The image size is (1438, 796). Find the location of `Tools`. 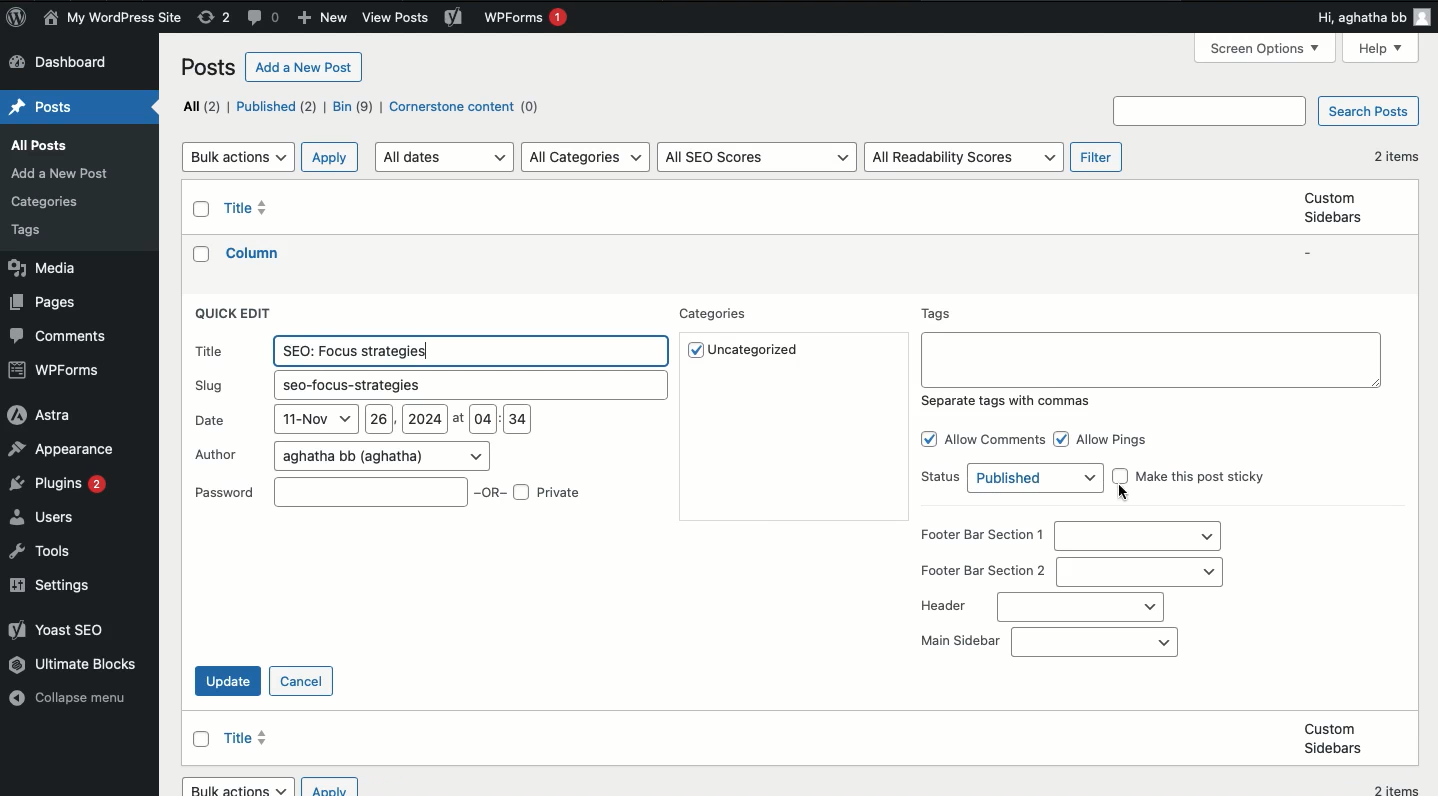

Tools is located at coordinates (46, 553).